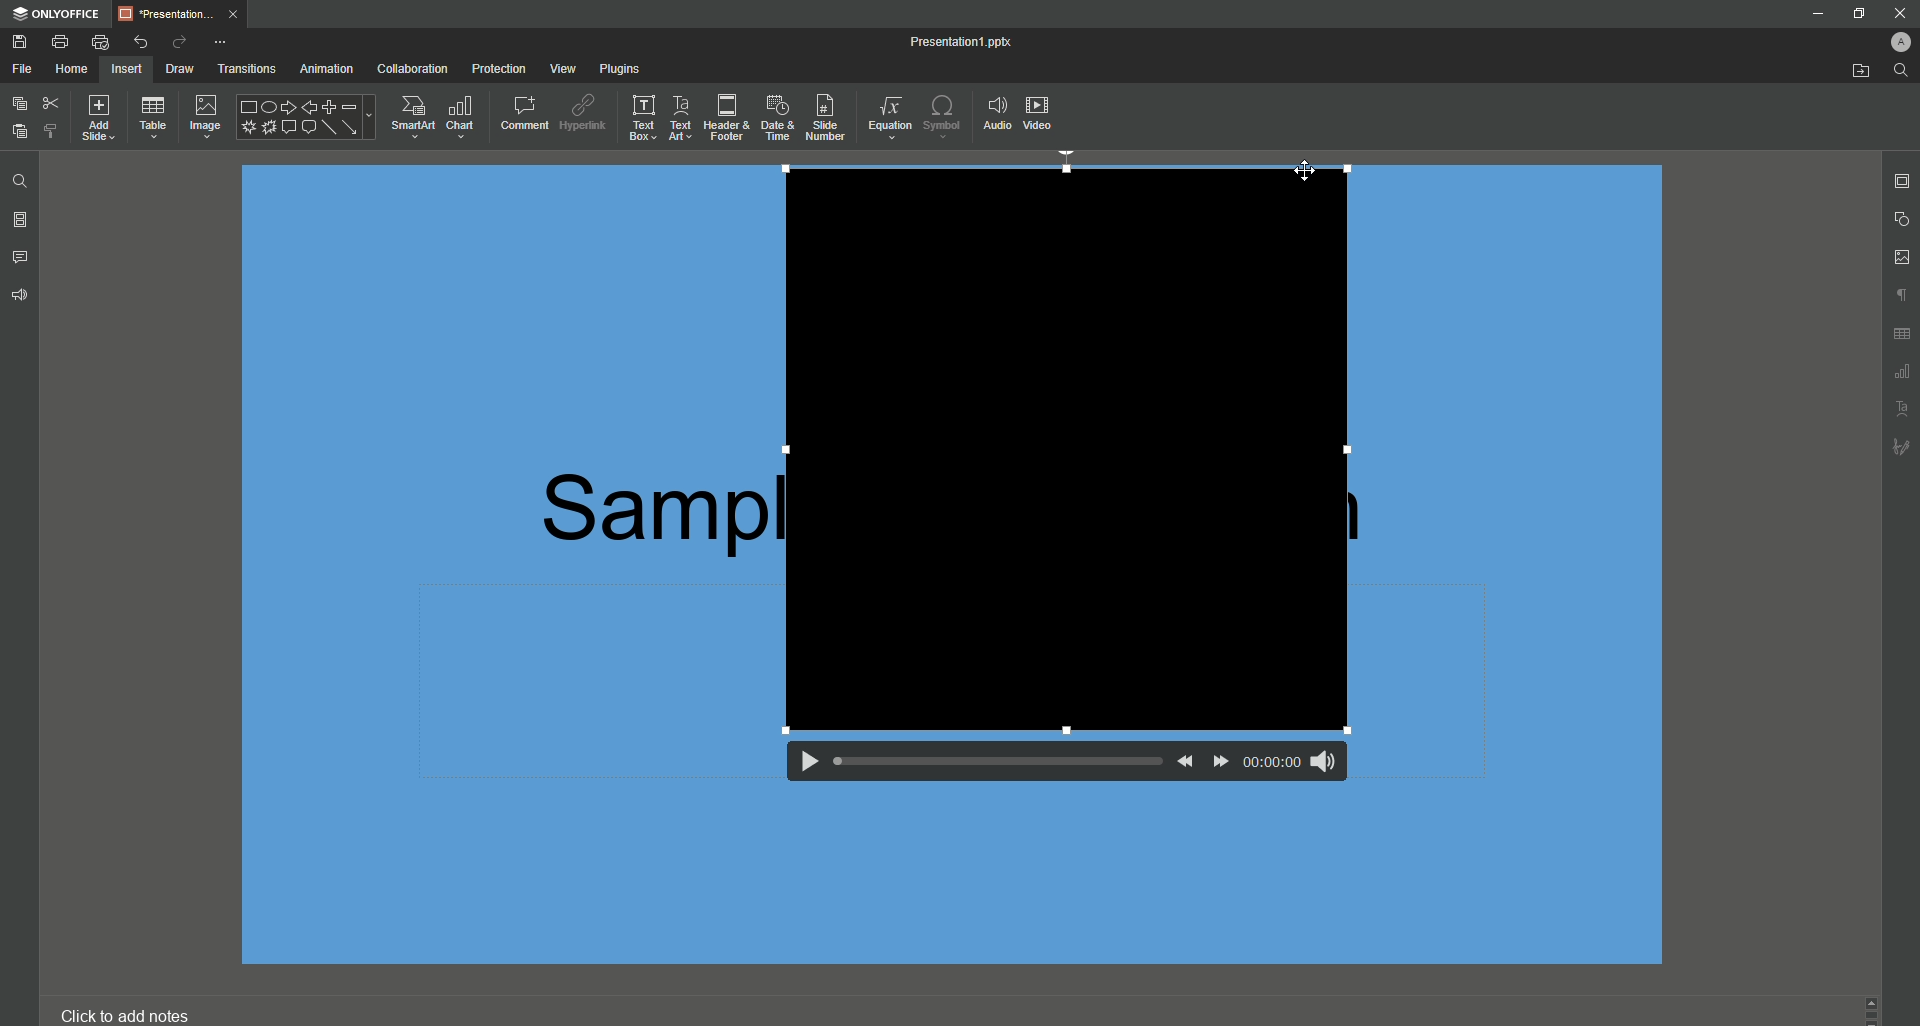 The height and width of the screenshot is (1026, 1920). Describe the element at coordinates (1858, 14) in the screenshot. I see `Restore` at that location.